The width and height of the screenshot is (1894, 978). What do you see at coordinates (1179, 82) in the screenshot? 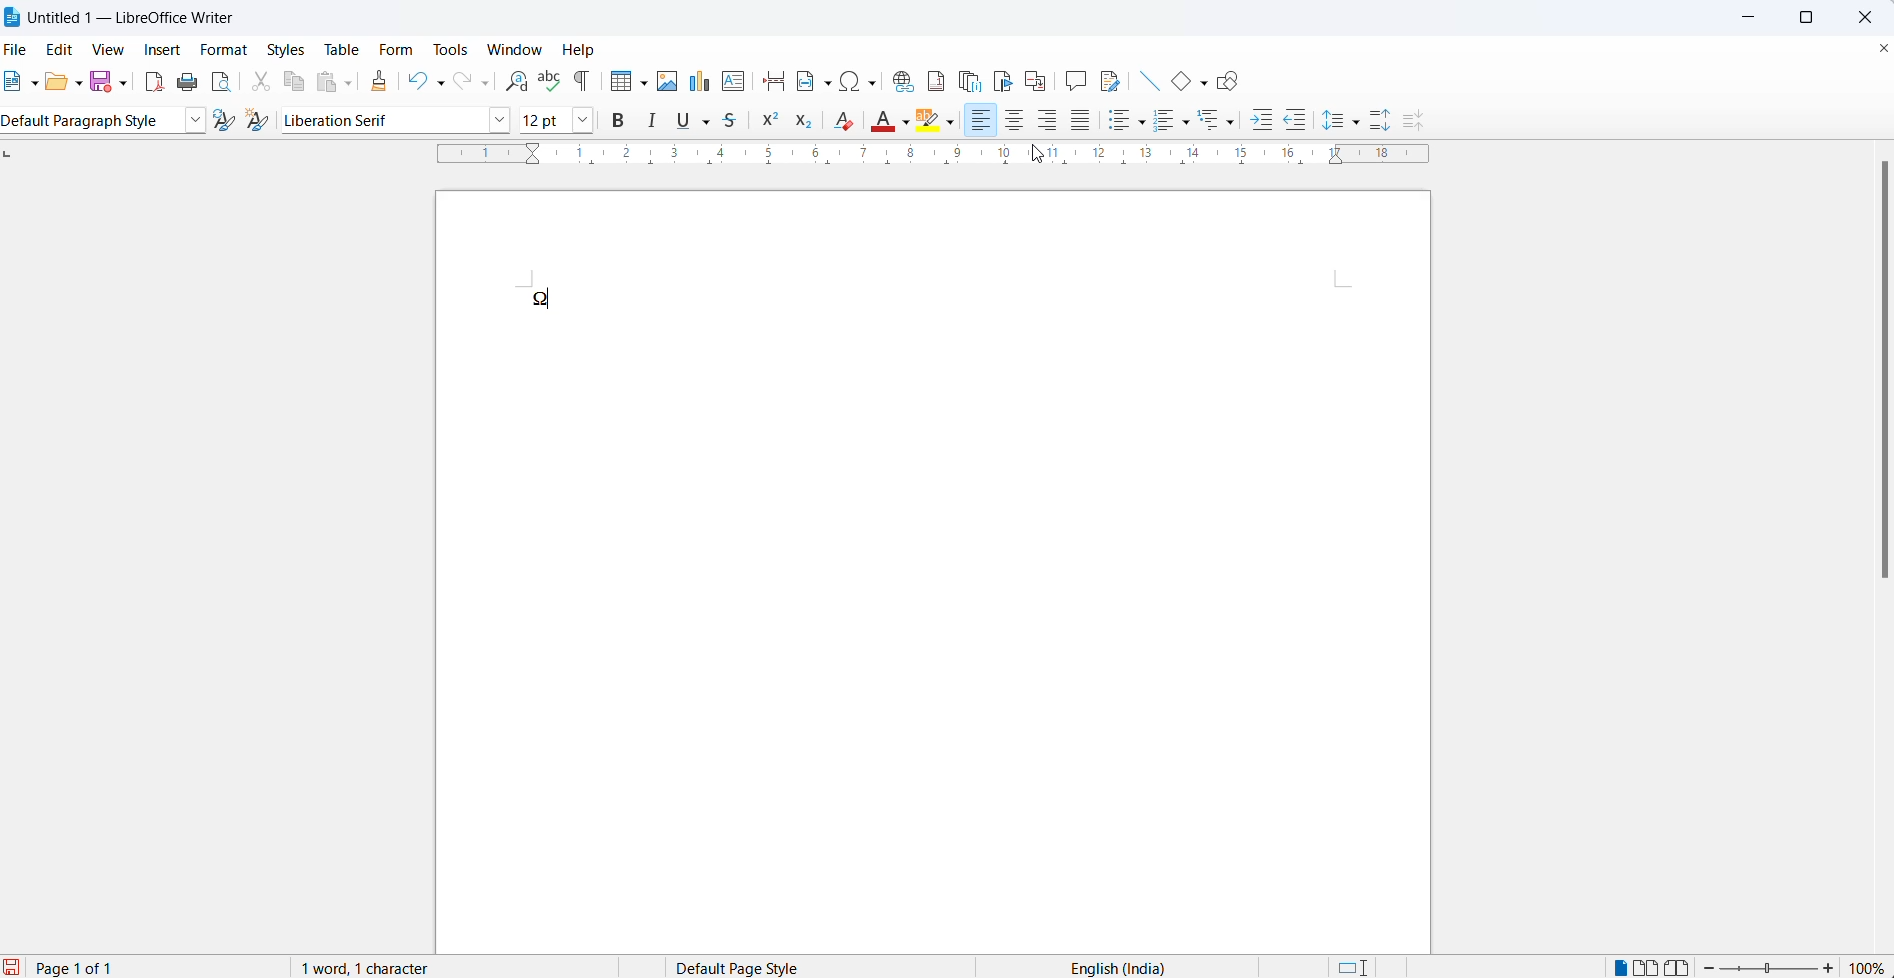
I see `basic shapes` at bounding box center [1179, 82].